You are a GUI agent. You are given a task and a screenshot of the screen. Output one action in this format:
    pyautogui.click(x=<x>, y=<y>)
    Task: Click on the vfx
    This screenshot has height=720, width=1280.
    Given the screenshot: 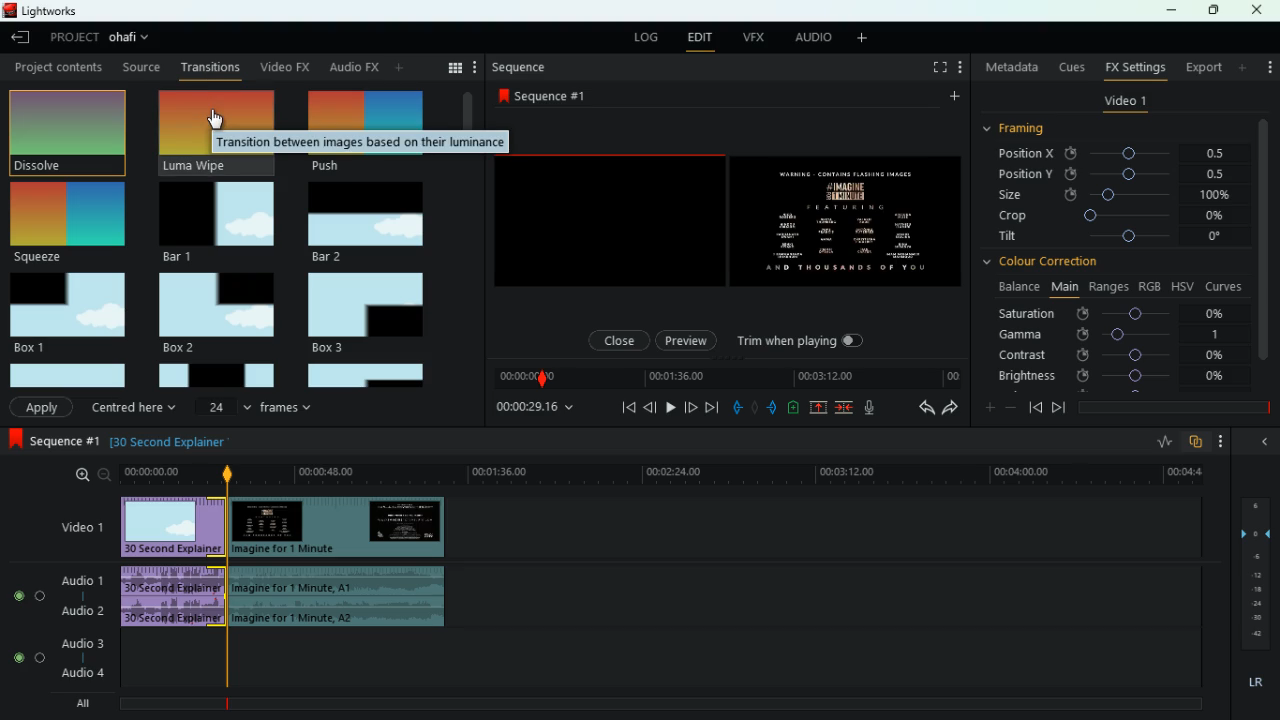 What is the action you would take?
    pyautogui.click(x=757, y=37)
    